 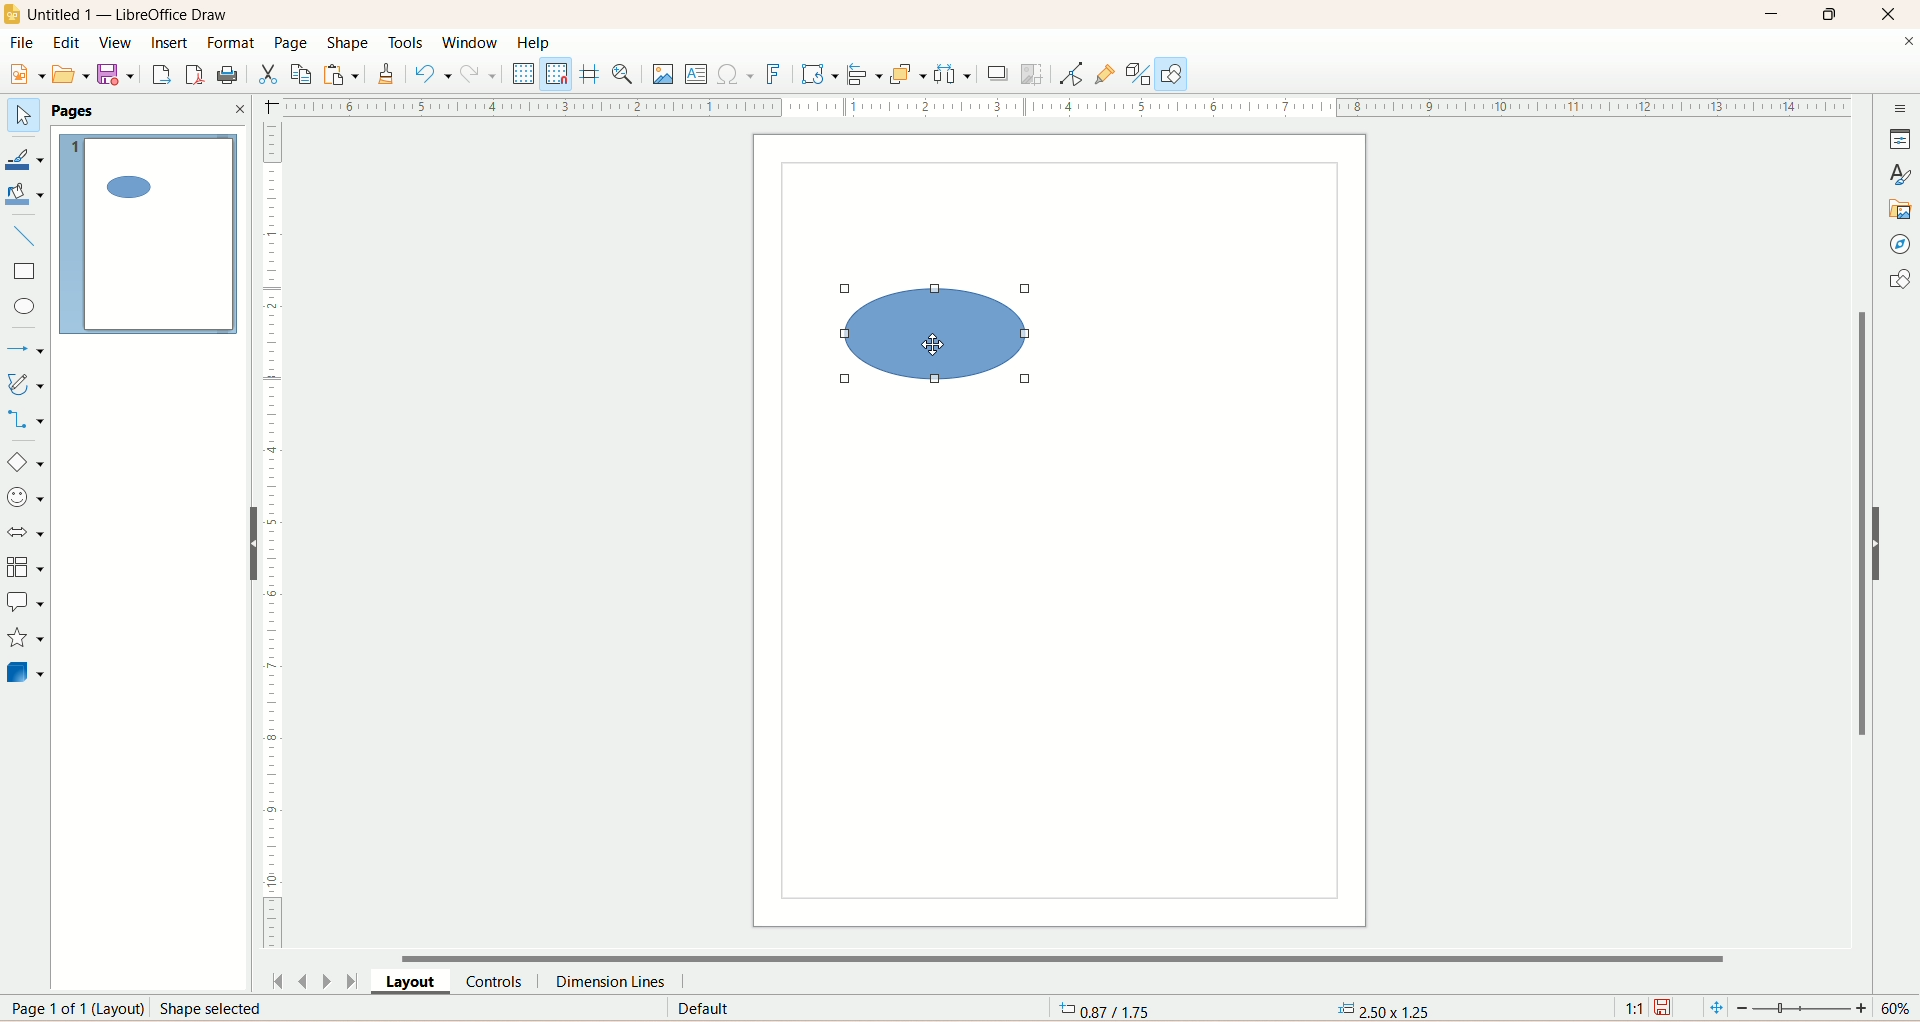 What do you see at coordinates (24, 235) in the screenshot?
I see `insert line` at bounding box center [24, 235].